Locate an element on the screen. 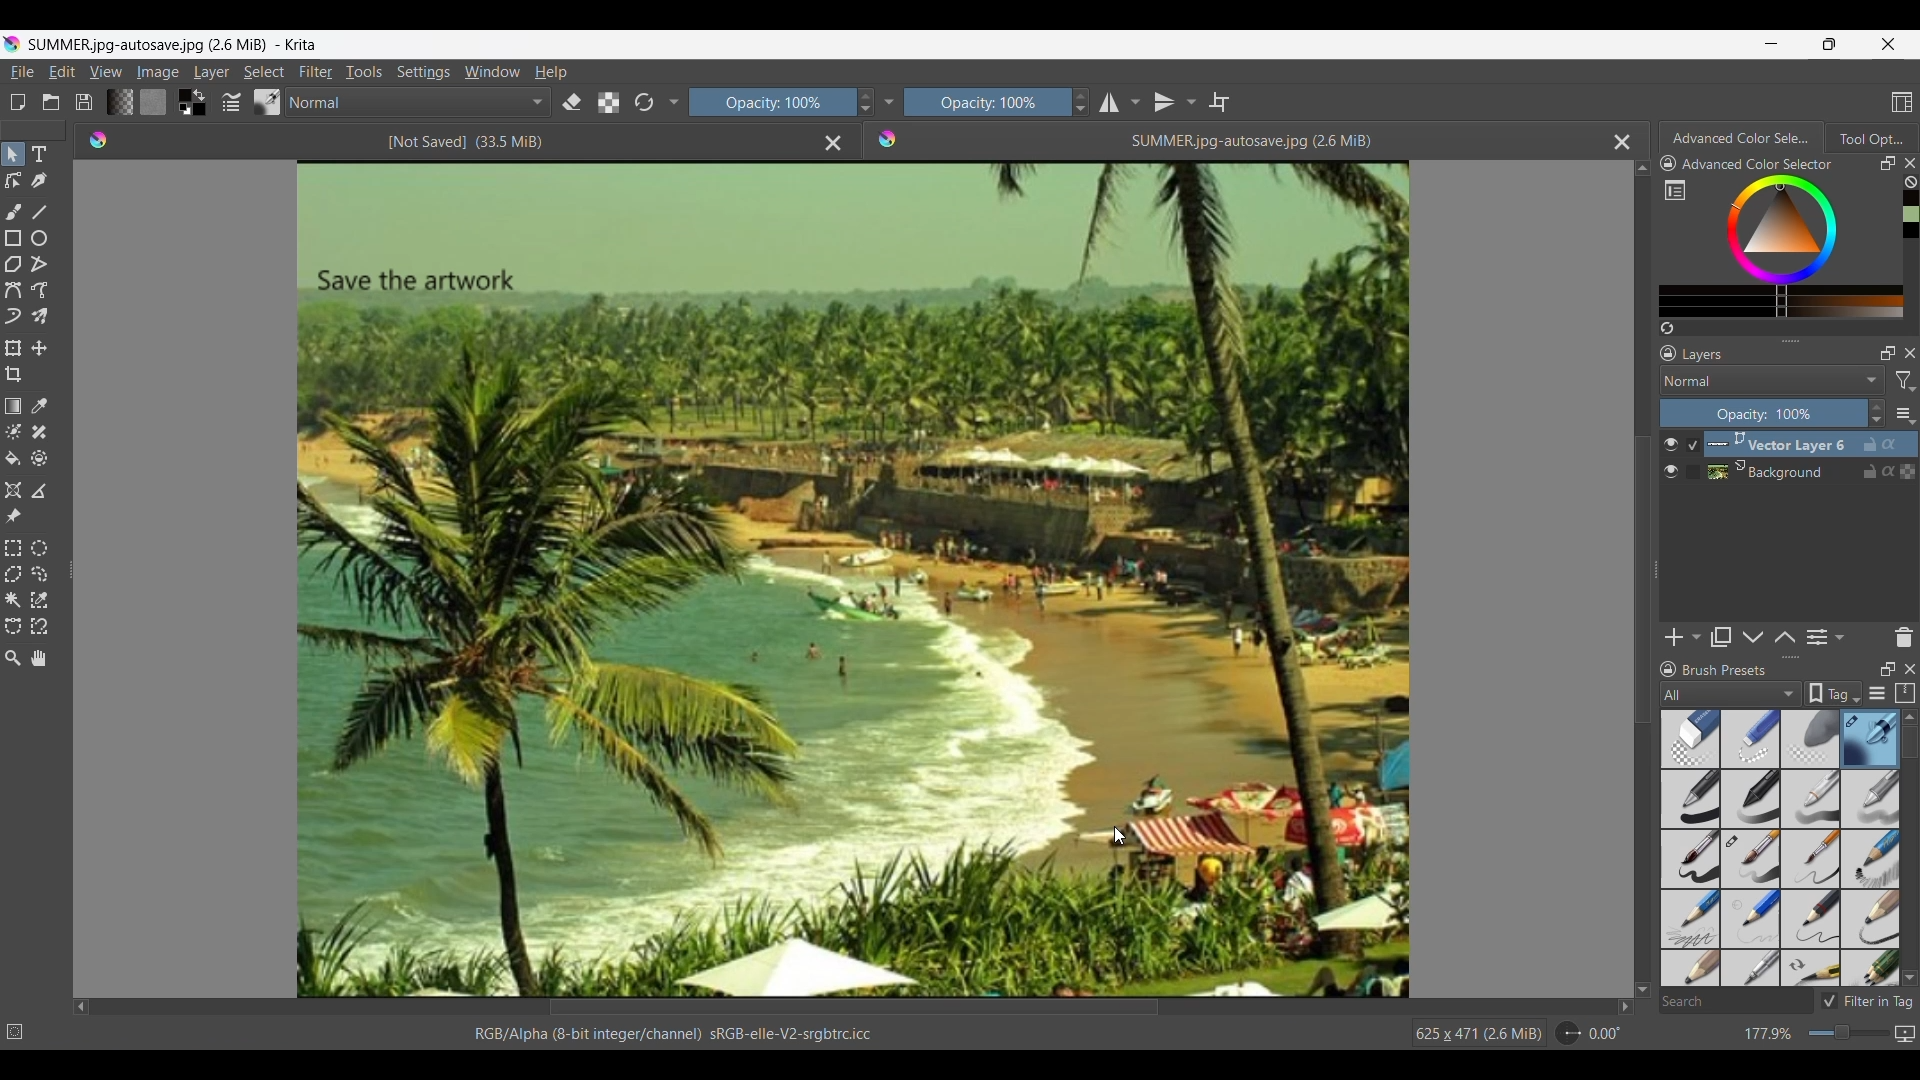 The width and height of the screenshot is (1920, 1080). Set background and foreground color to black and white respectively is located at coordinates (182, 109).